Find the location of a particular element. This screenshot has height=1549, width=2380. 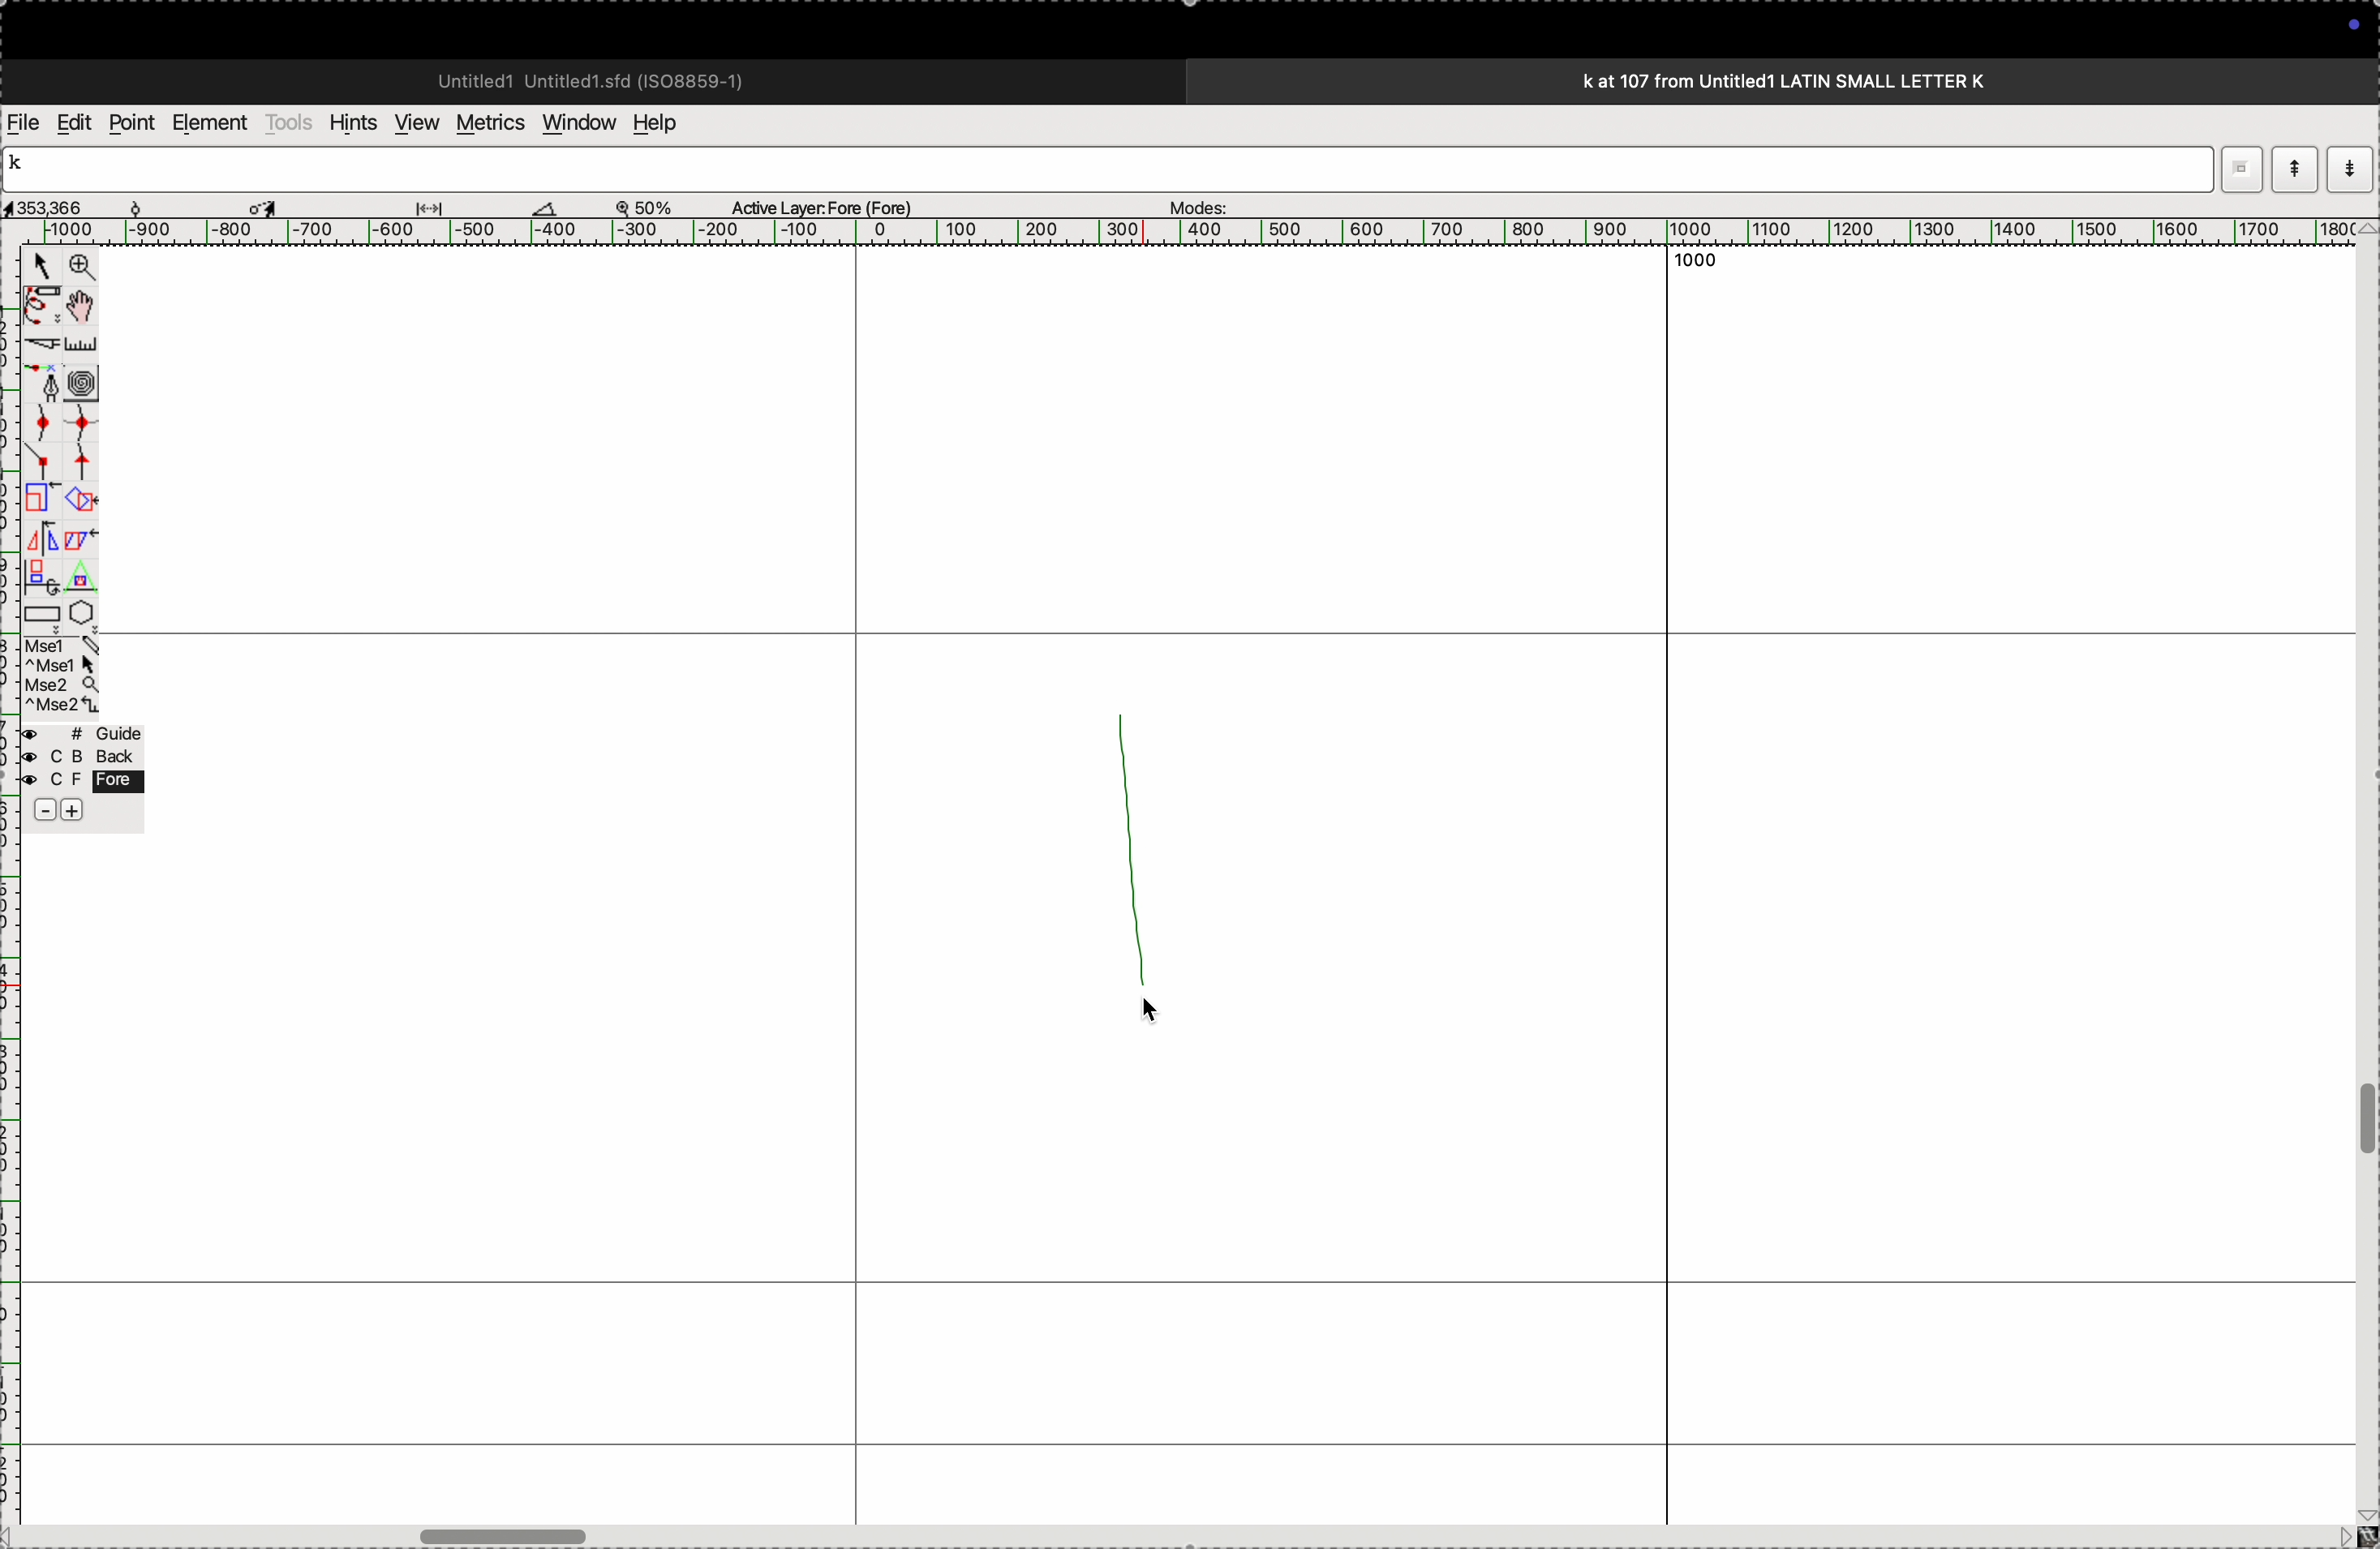

random line is located at coordinates (1137, 841).